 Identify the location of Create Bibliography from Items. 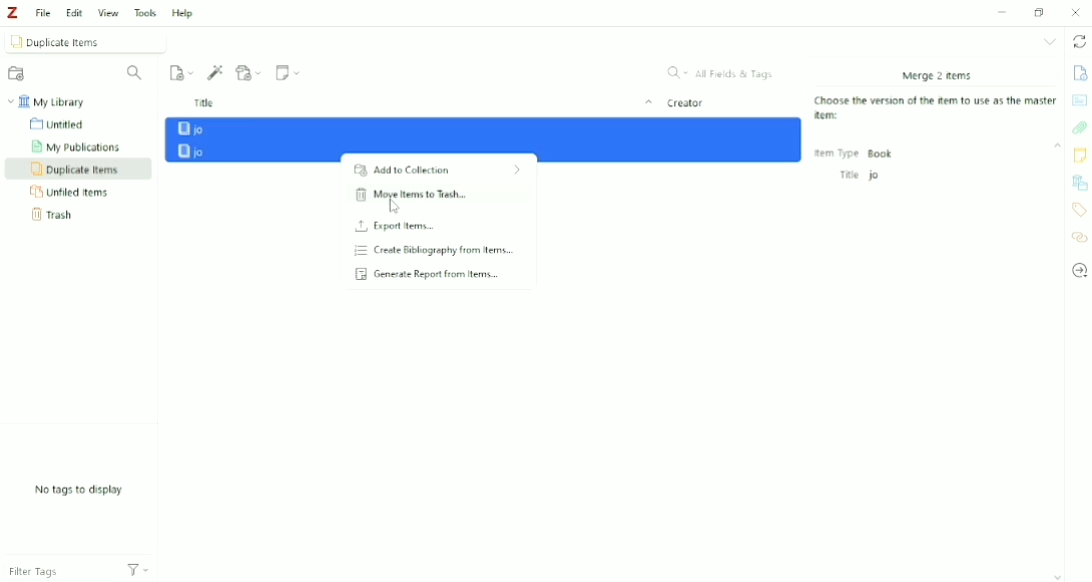
(437, 250).